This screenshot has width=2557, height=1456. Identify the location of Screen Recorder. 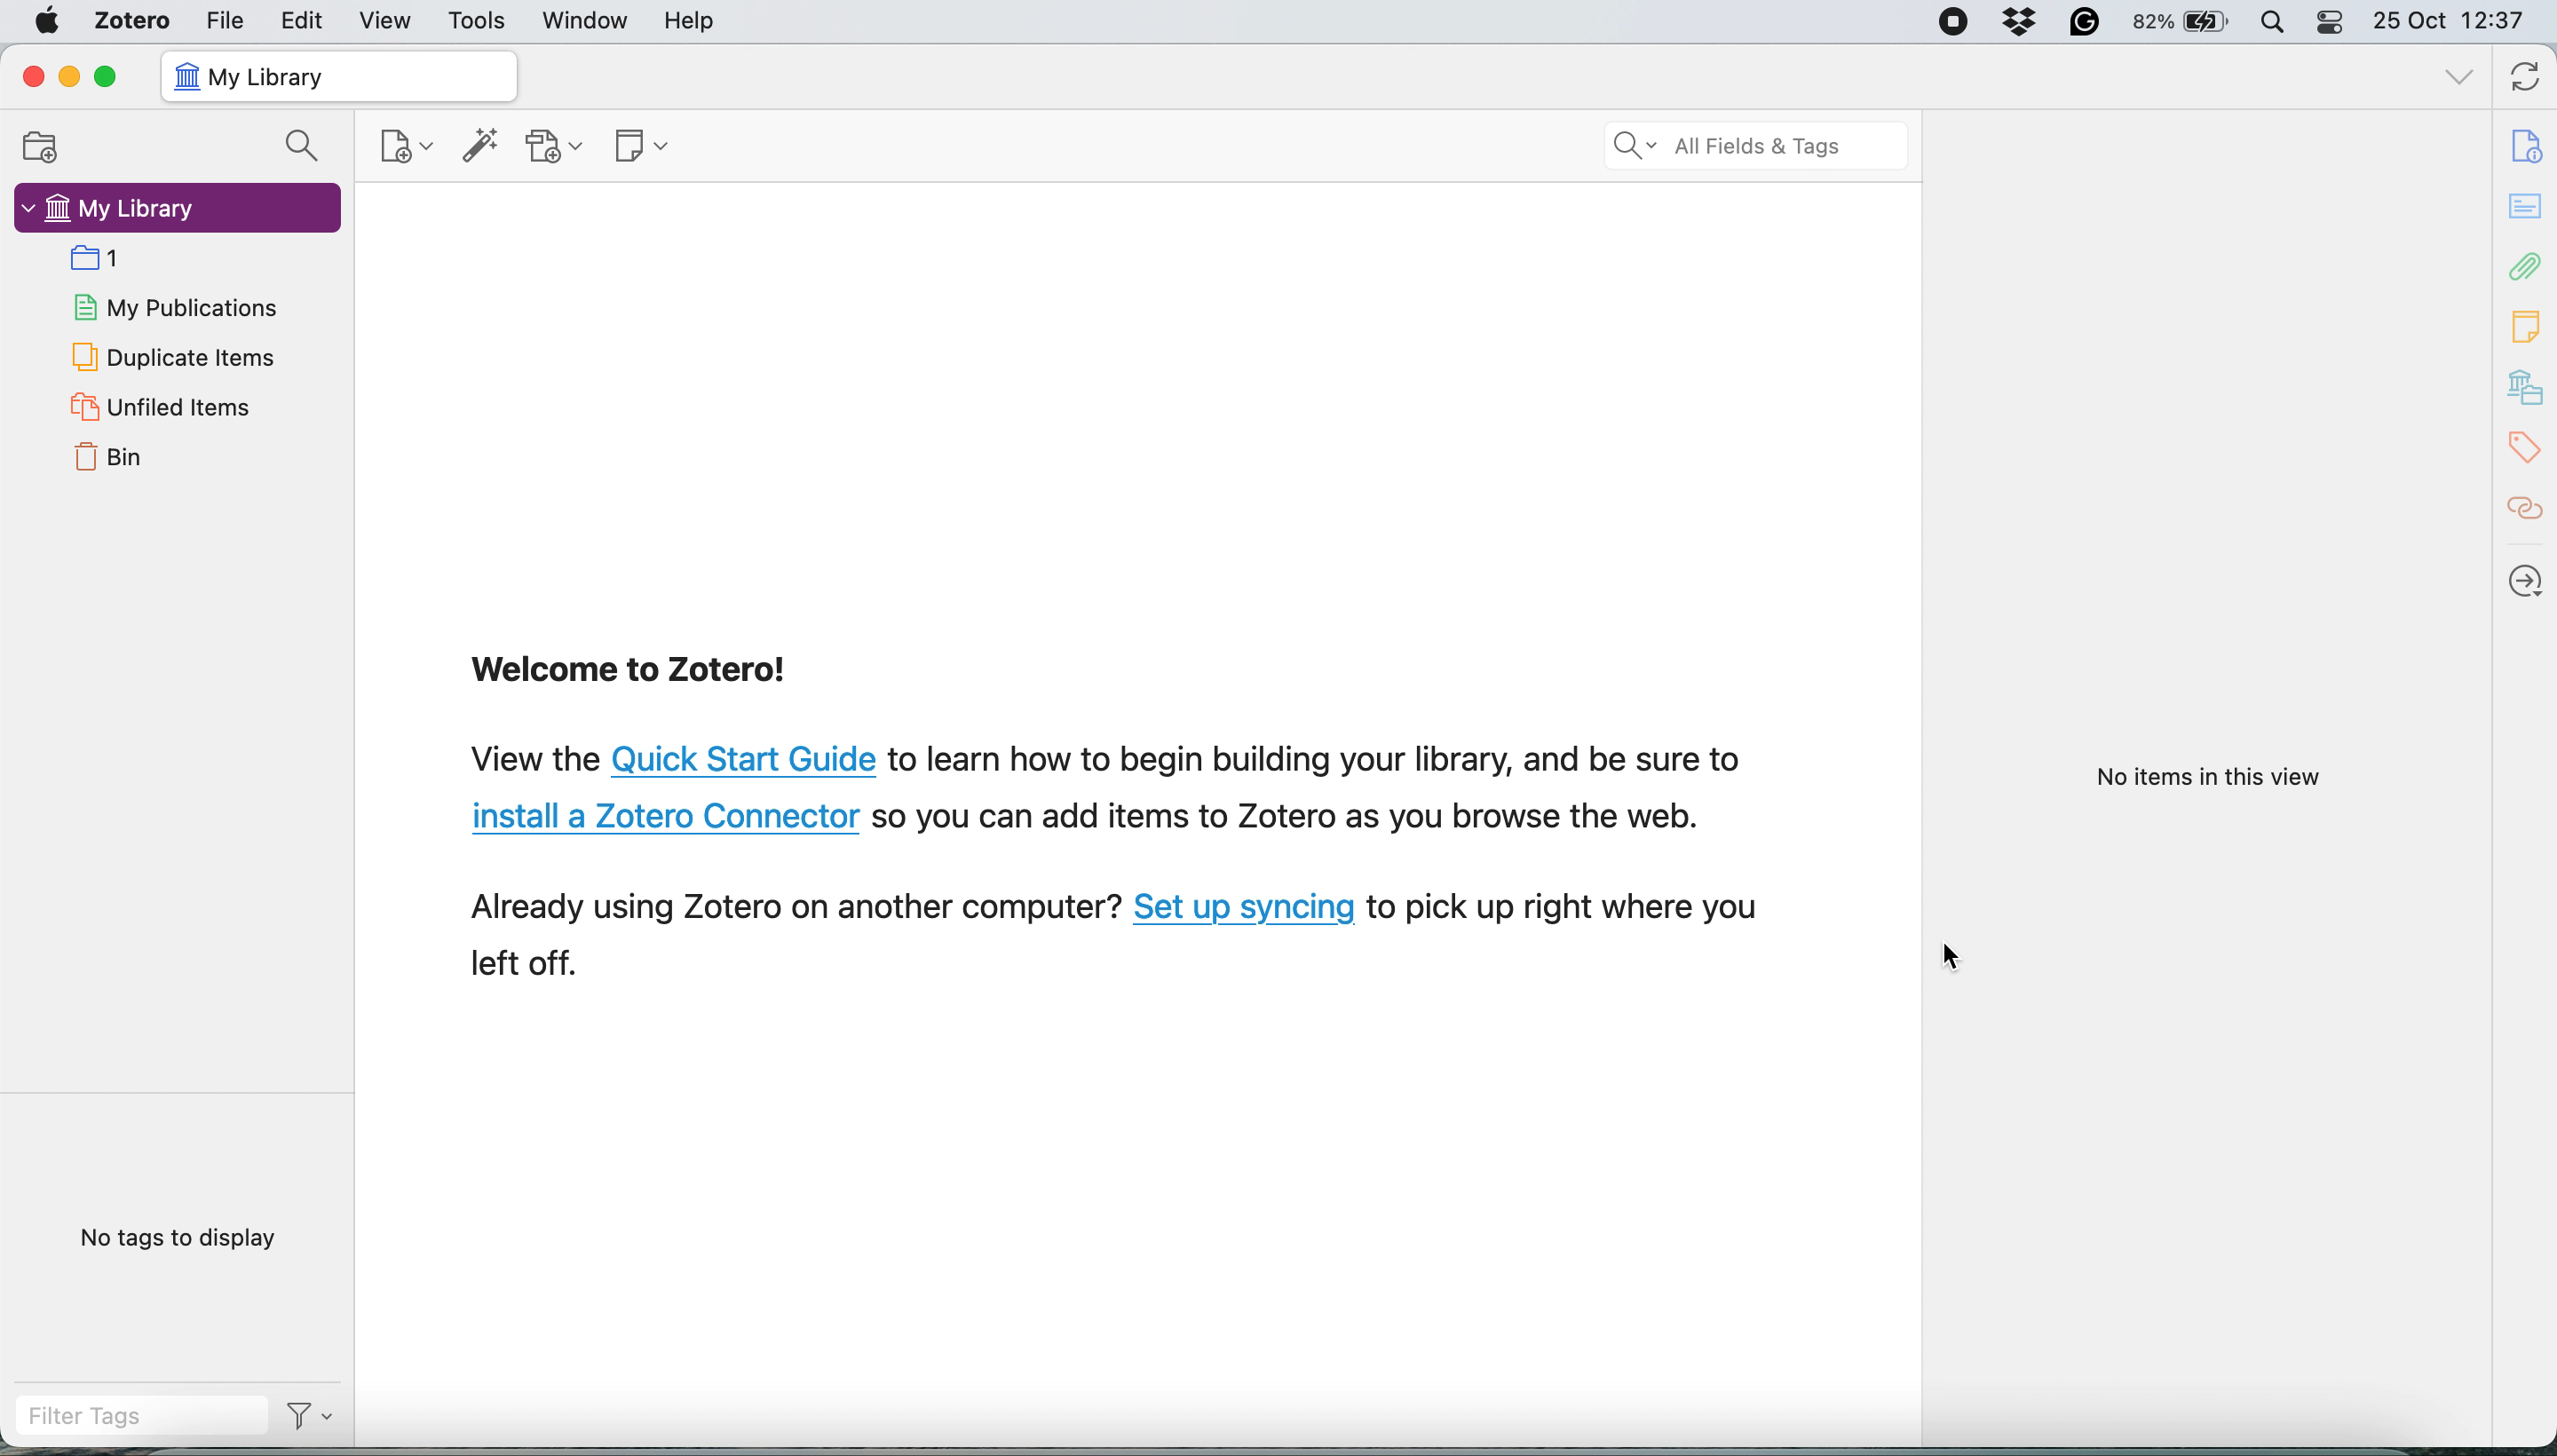
(1950, 21).